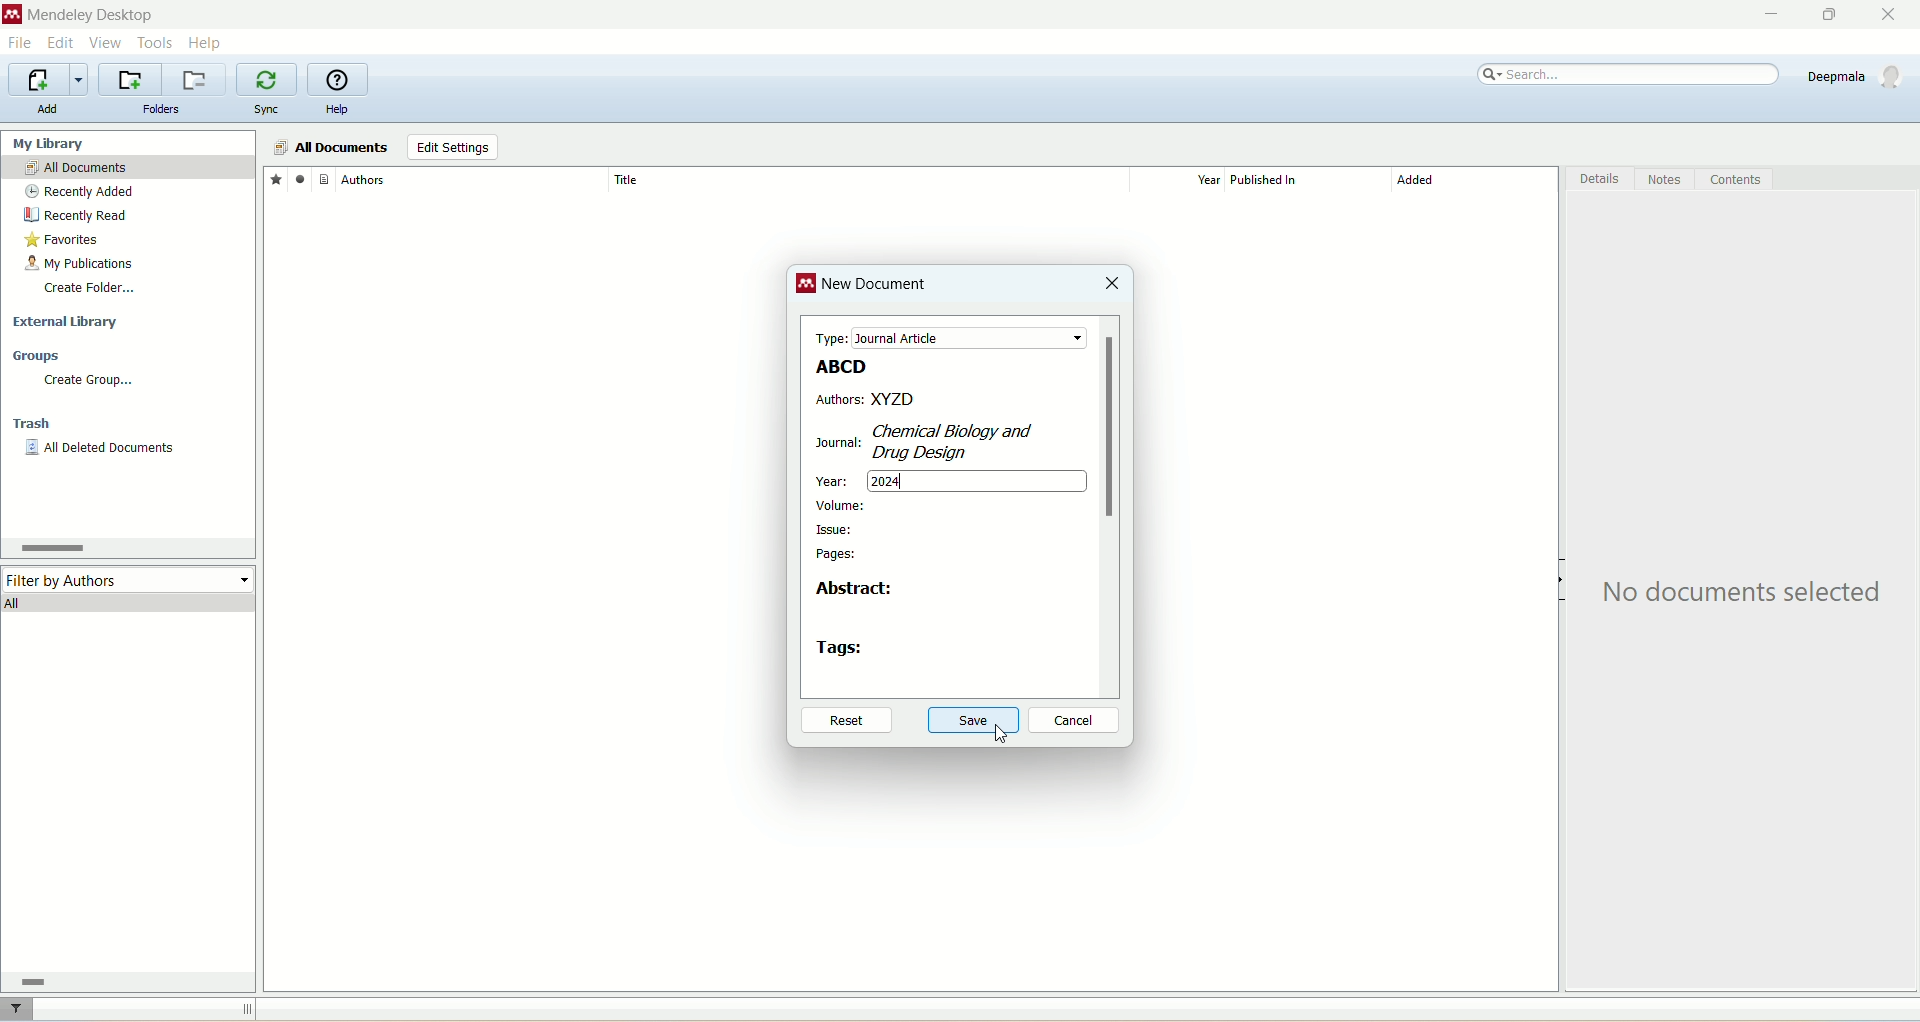  Describe the element at coordinates (1184, 180) in the screenshot. I see `year` at that location.